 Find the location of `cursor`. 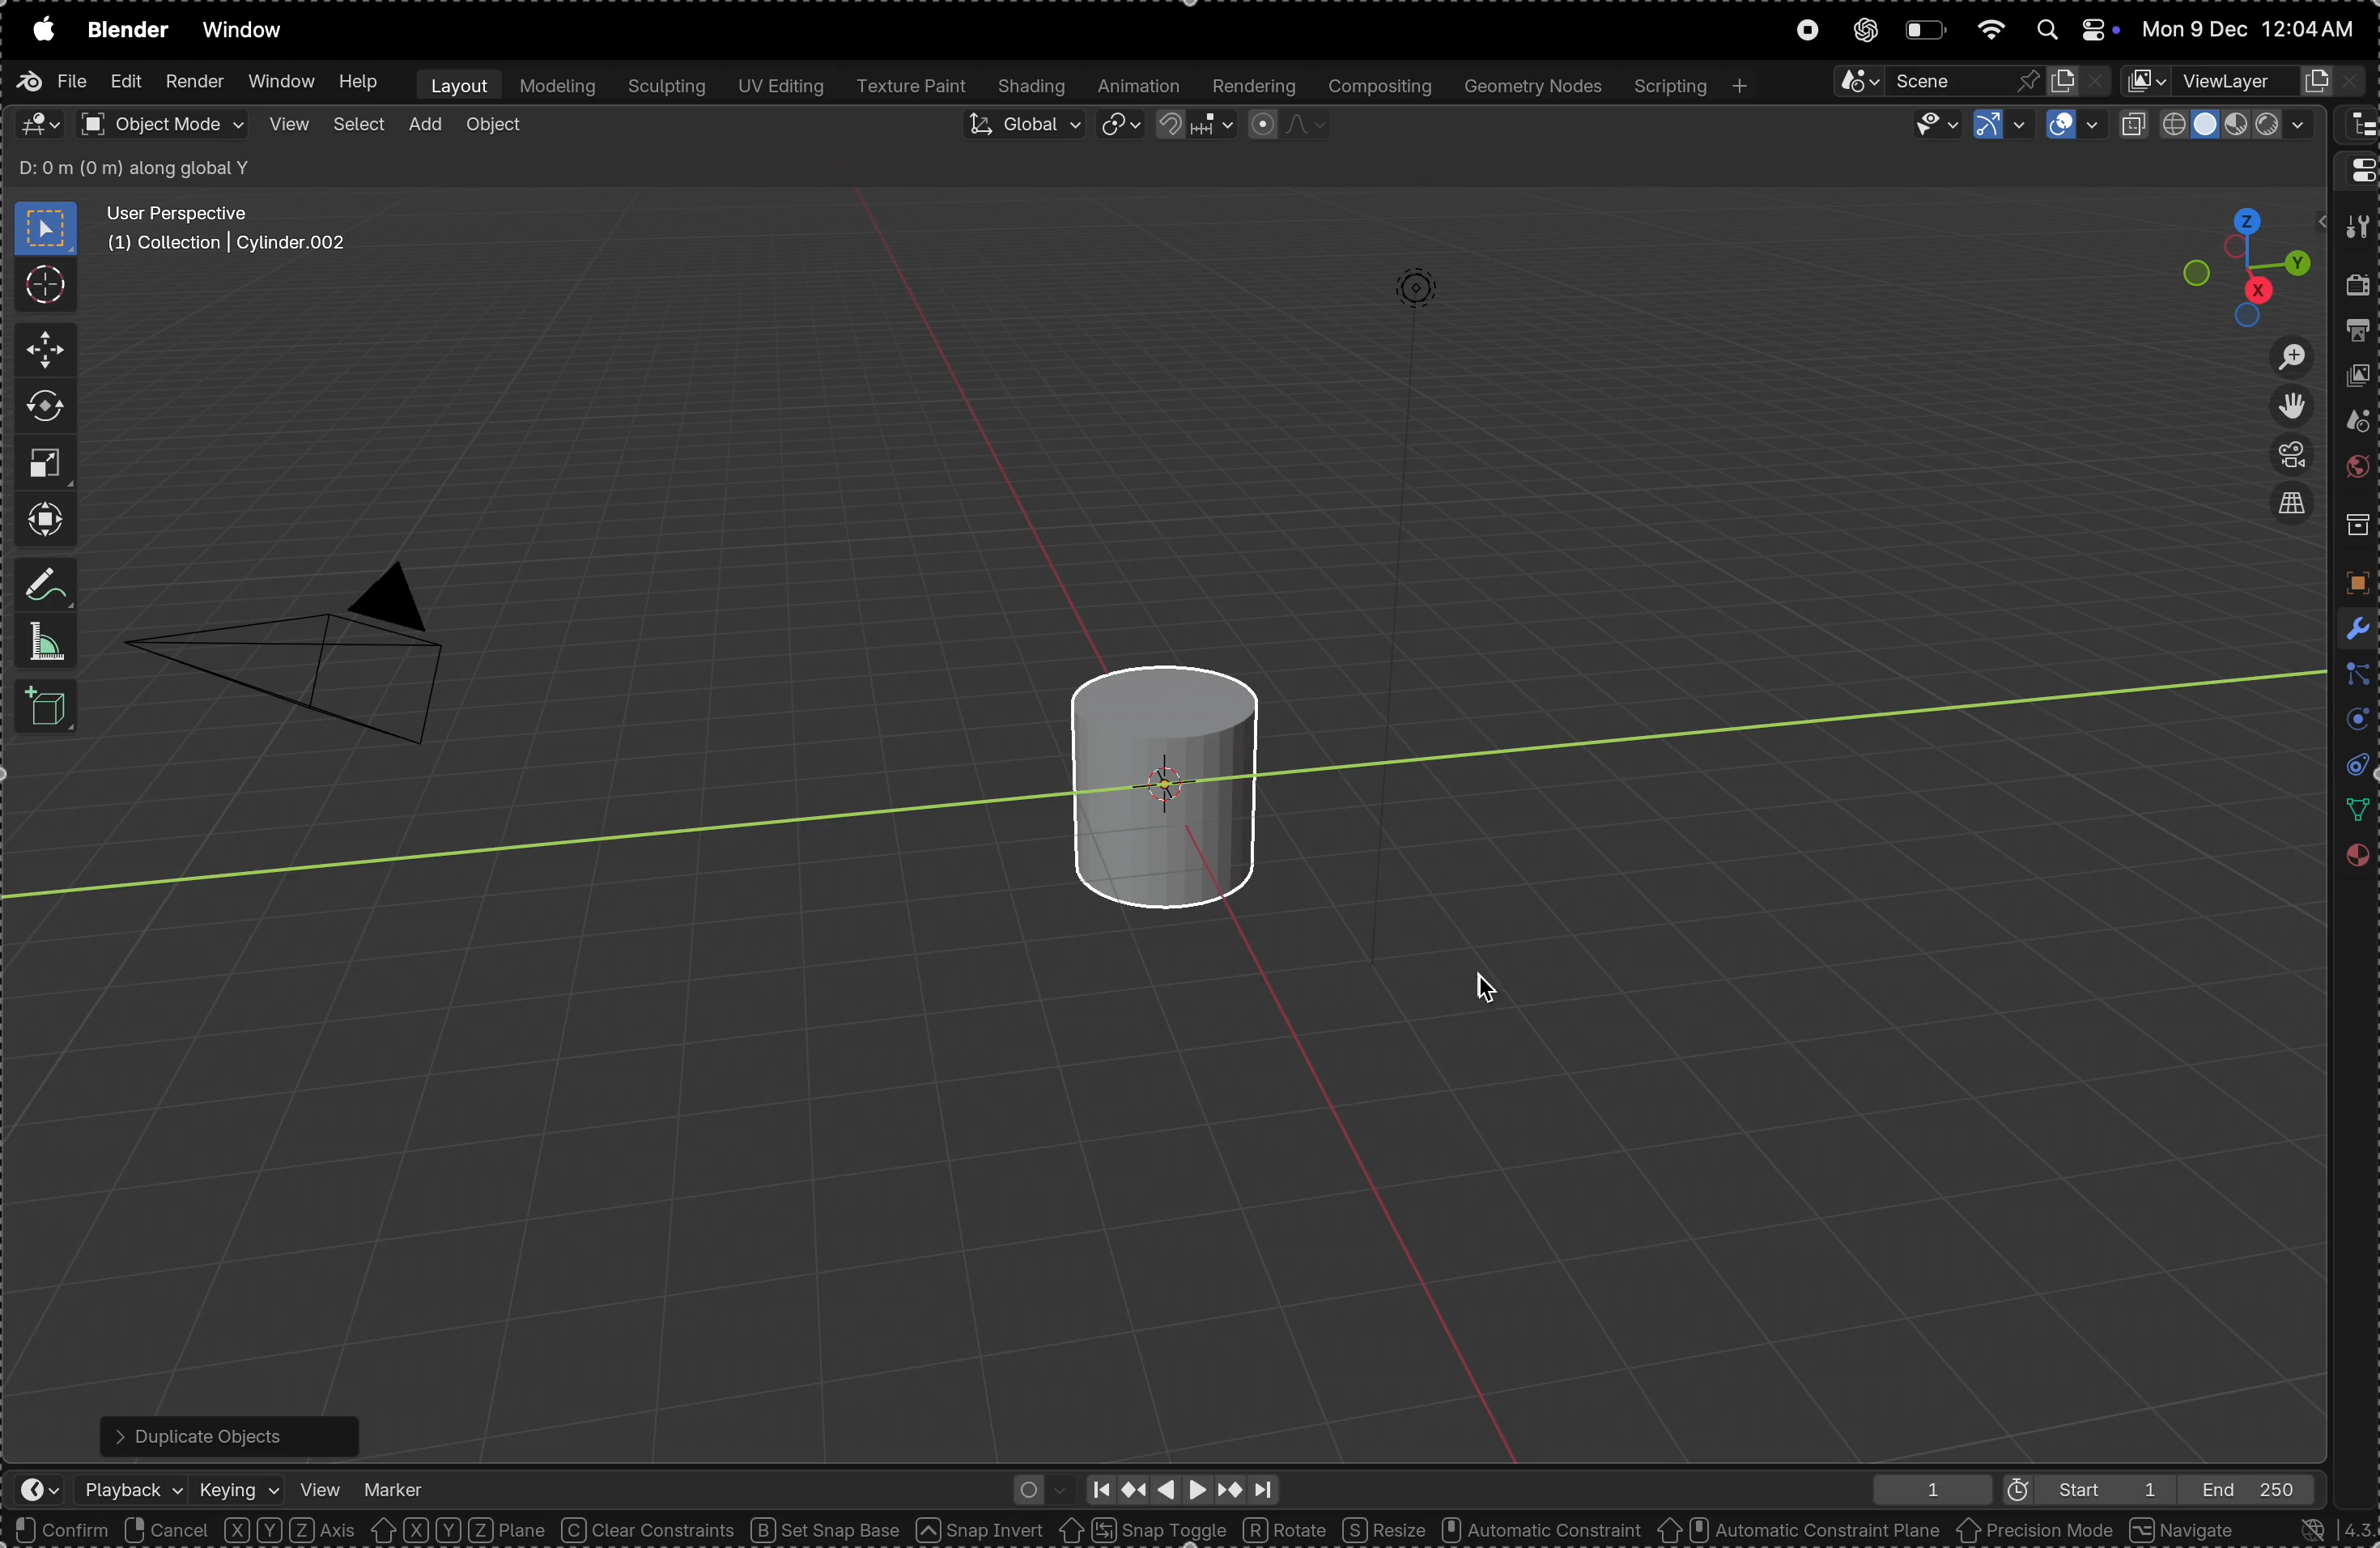

cursor is located at coordinates (44, 283).